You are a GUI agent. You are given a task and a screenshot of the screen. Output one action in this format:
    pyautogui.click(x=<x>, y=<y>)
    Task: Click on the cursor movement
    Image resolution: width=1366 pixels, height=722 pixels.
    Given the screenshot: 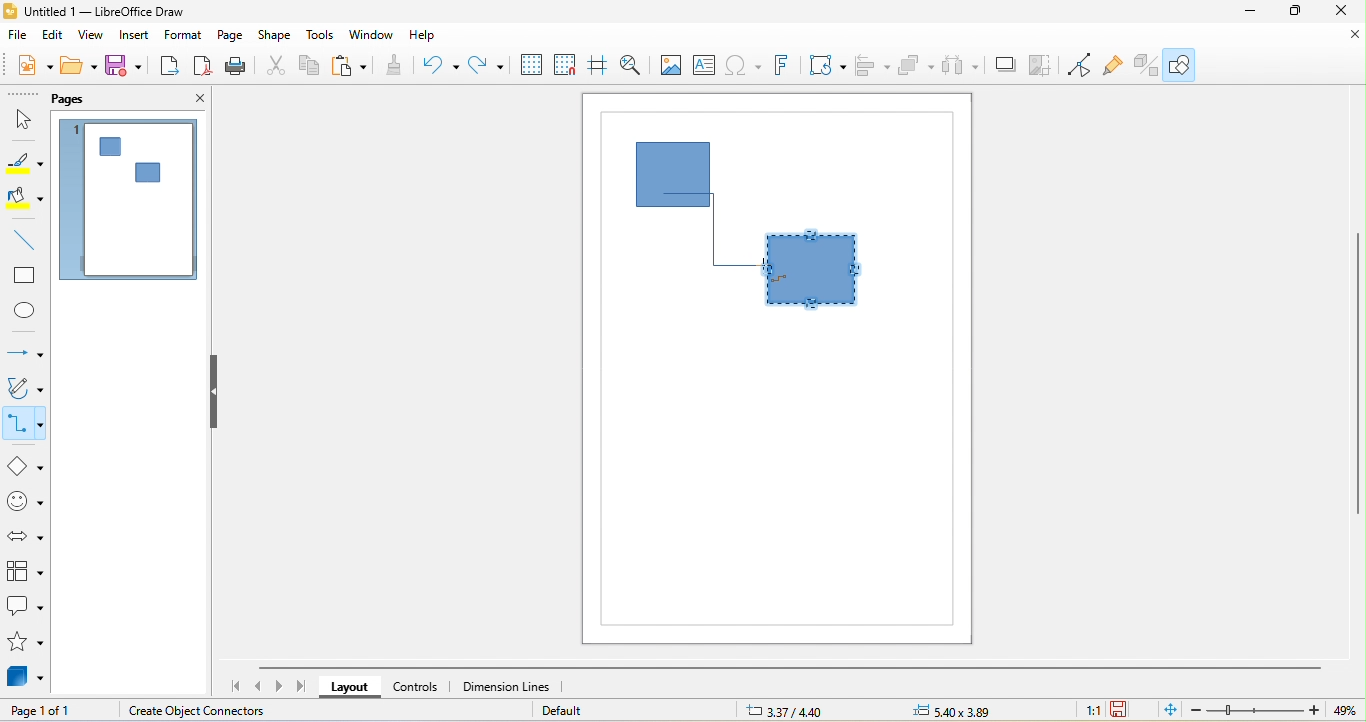 What is the action you would take?
    pyautogui.click(x=776, y=268)
    